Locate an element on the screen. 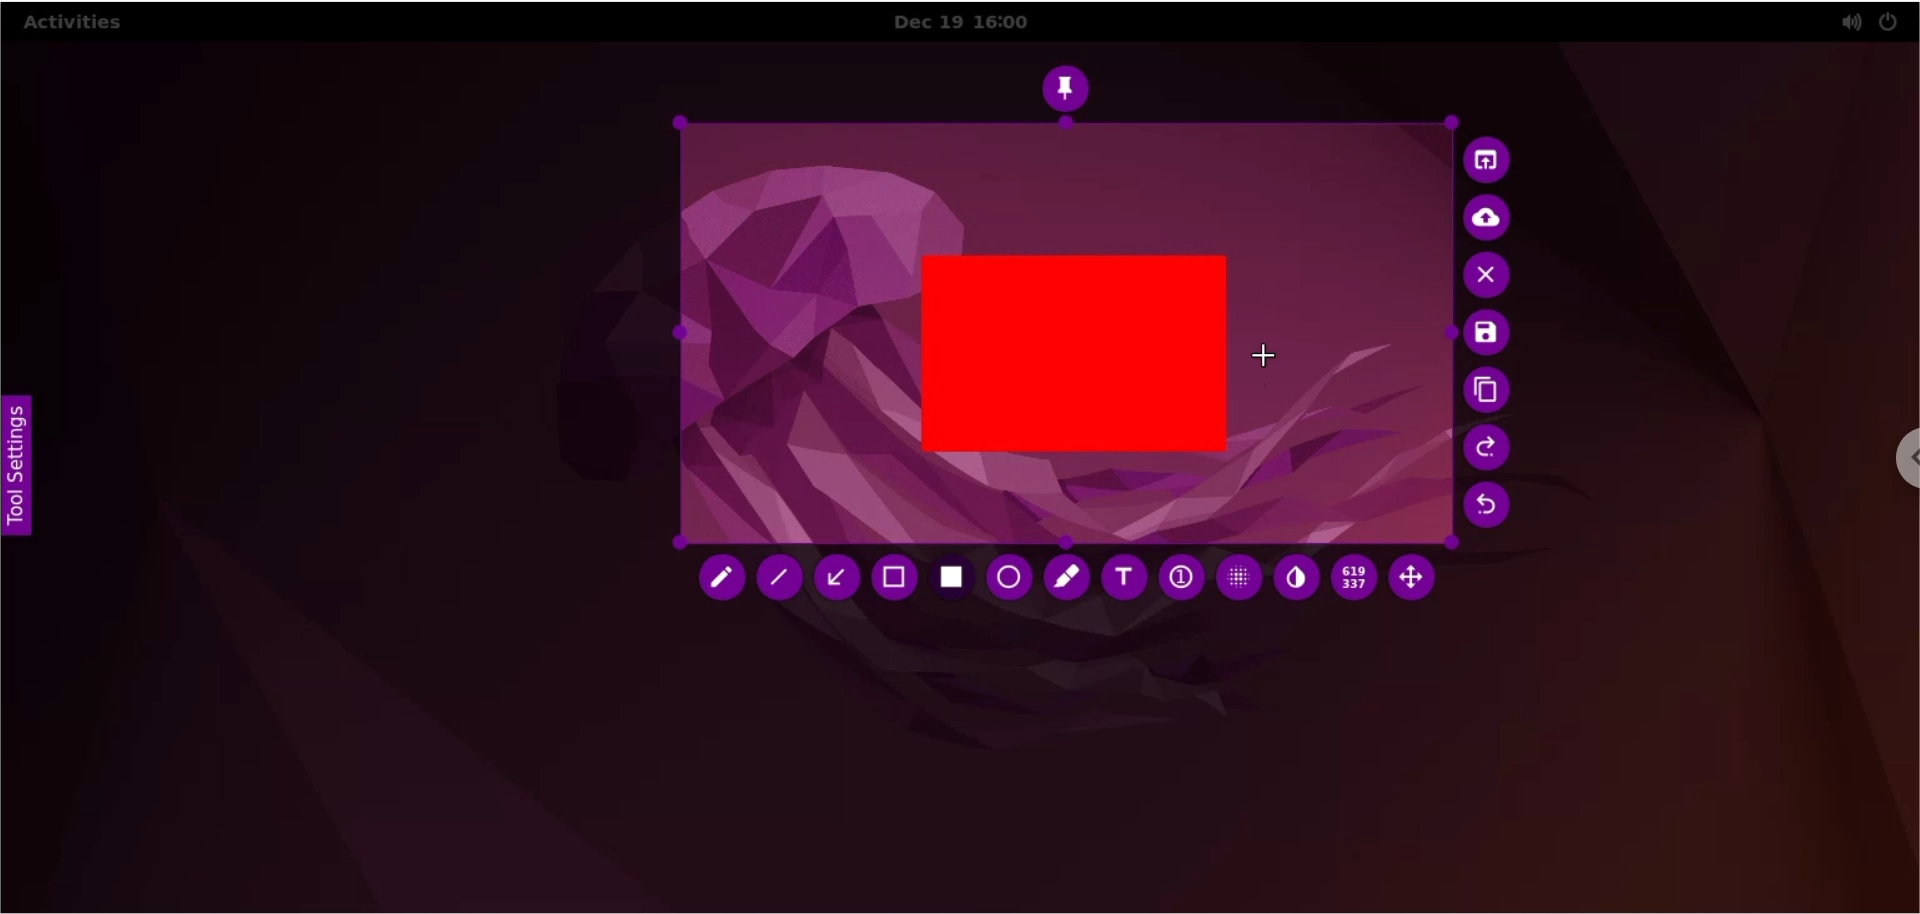 This screenshot has width=1920, height=914. save is located at coordinates (1481, 335).